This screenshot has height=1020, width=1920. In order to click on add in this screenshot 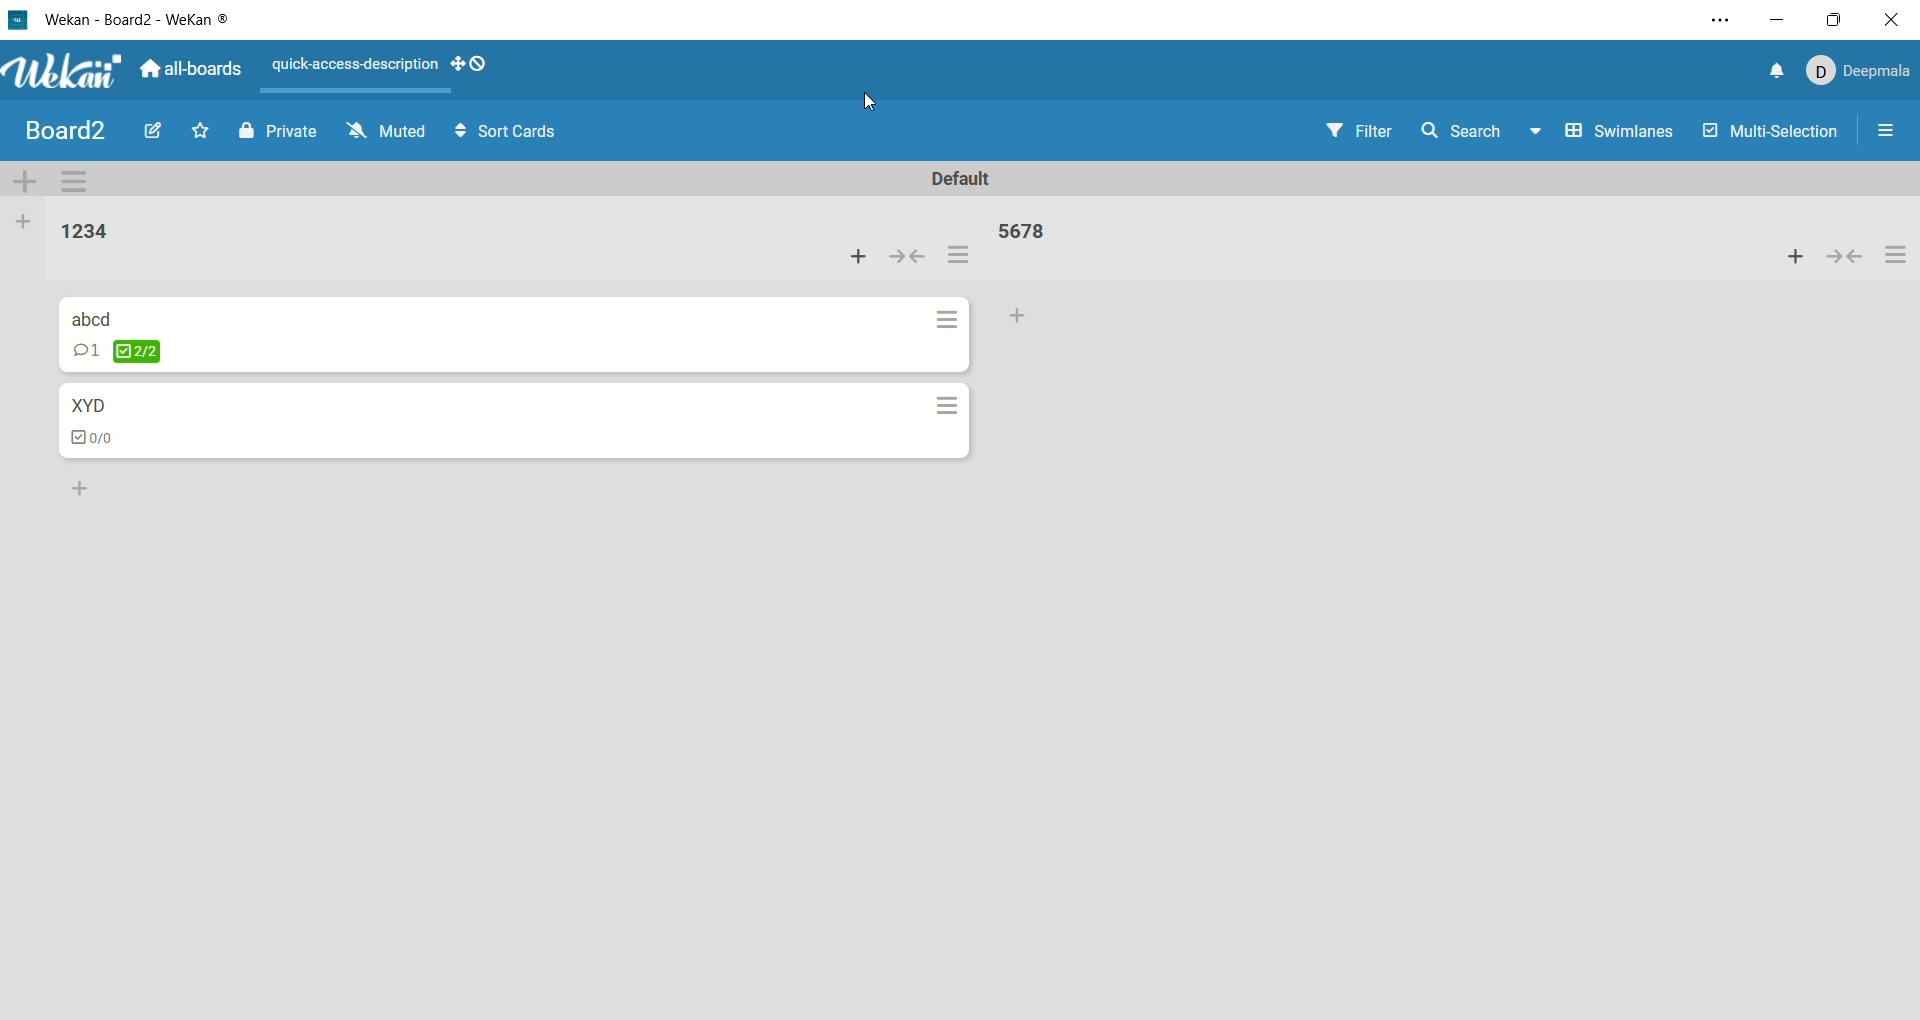, I will do `click(850, 257)`.